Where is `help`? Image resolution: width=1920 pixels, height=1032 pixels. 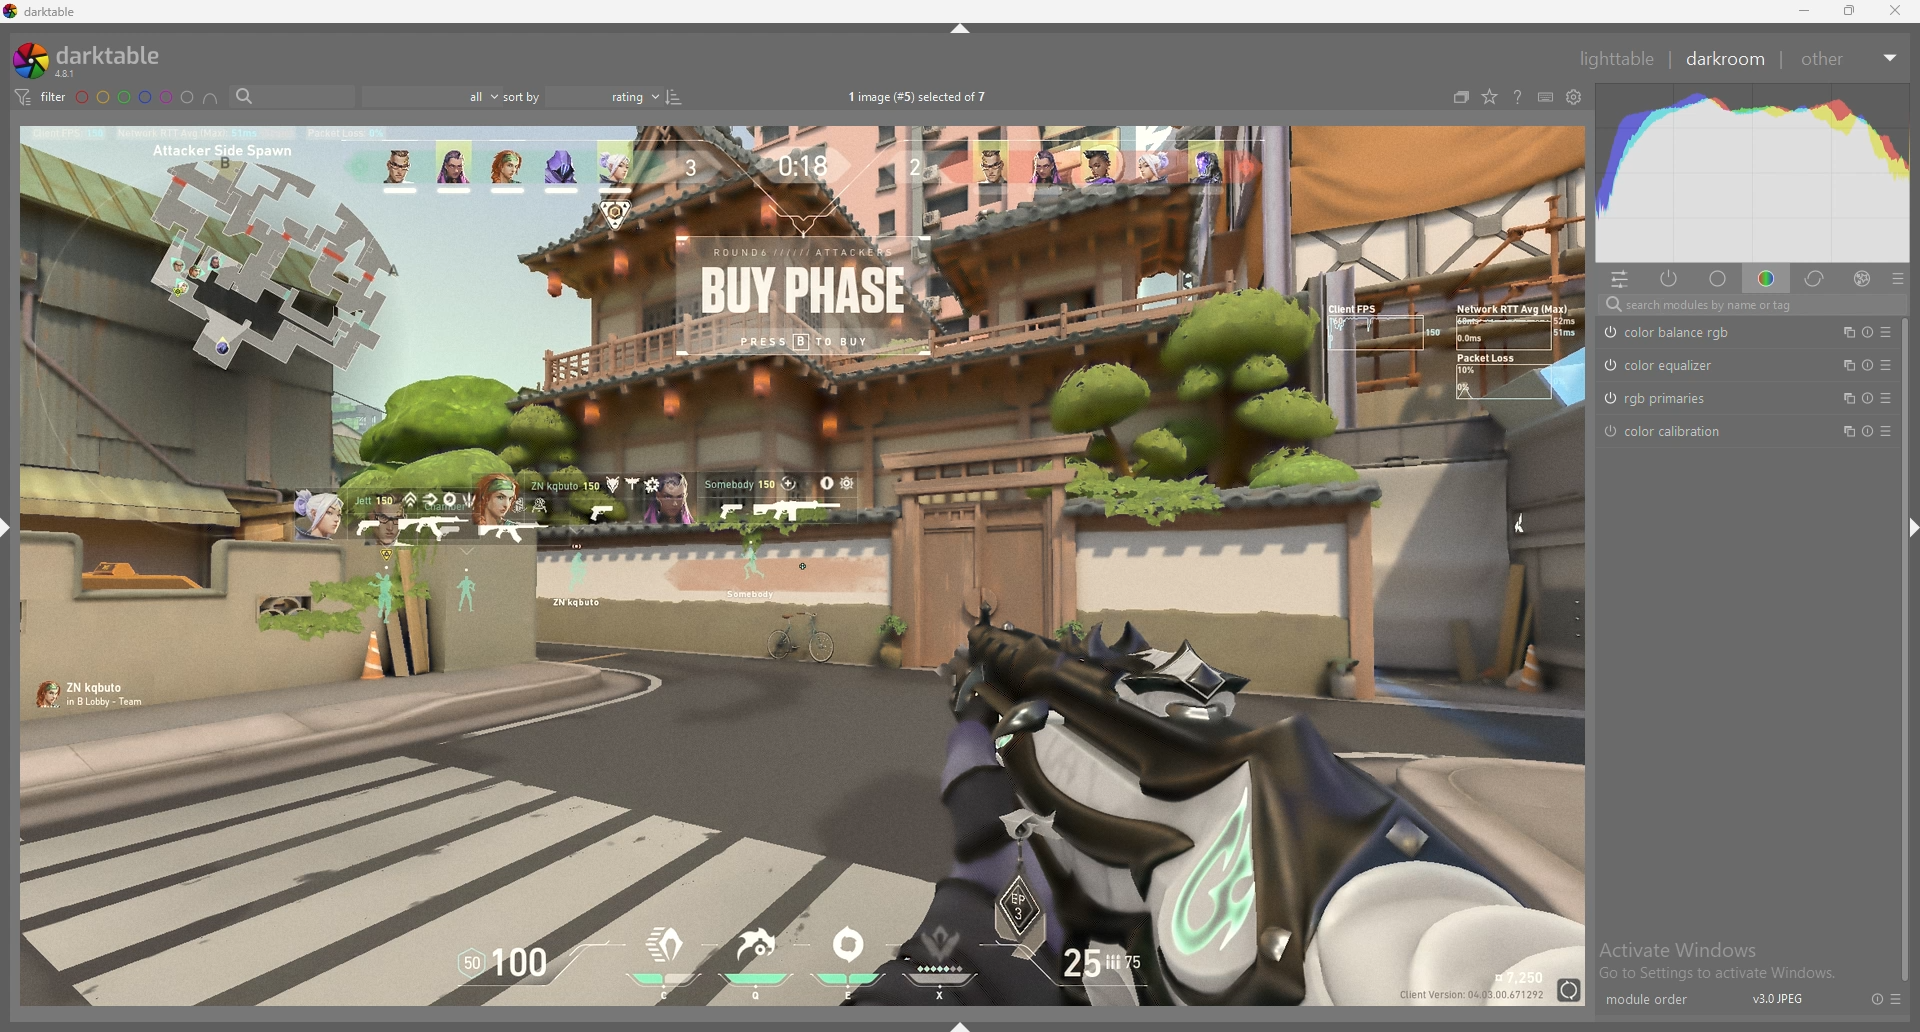
help is located at coordinates (1517, 99).